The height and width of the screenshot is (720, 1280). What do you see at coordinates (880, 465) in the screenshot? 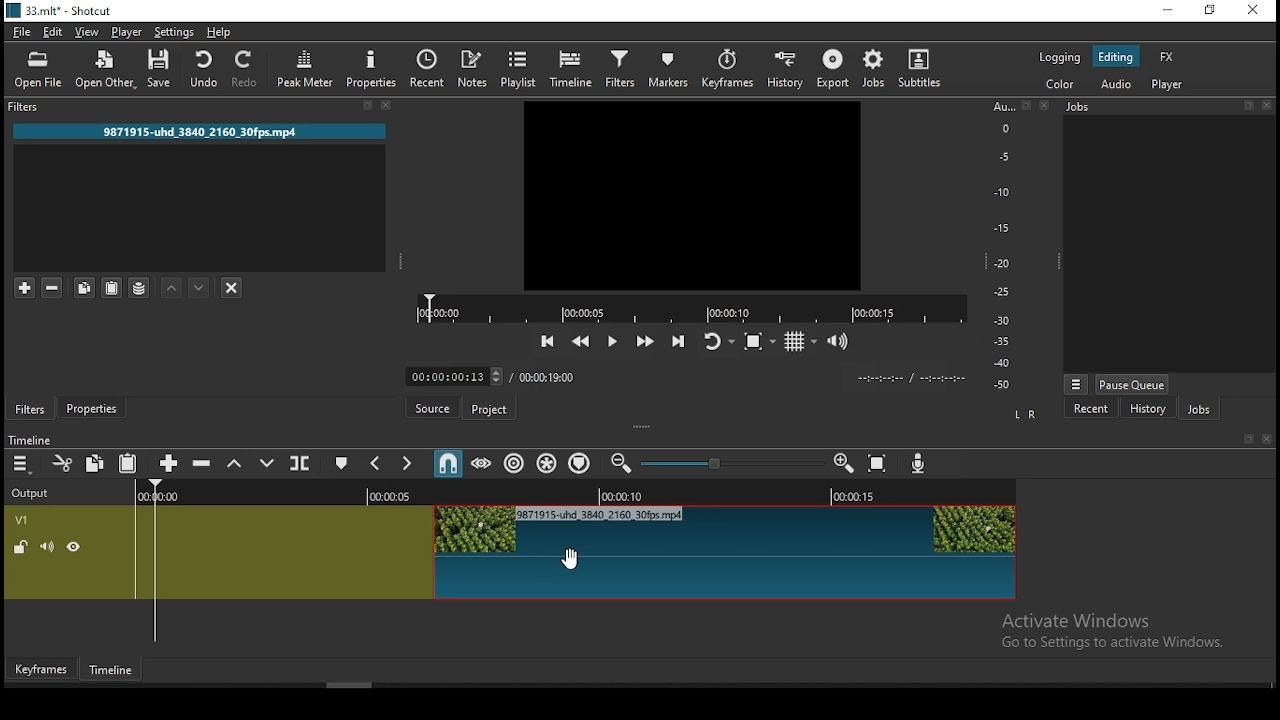
I see `zoom timeline to fit` at bounding box center [880, 465].